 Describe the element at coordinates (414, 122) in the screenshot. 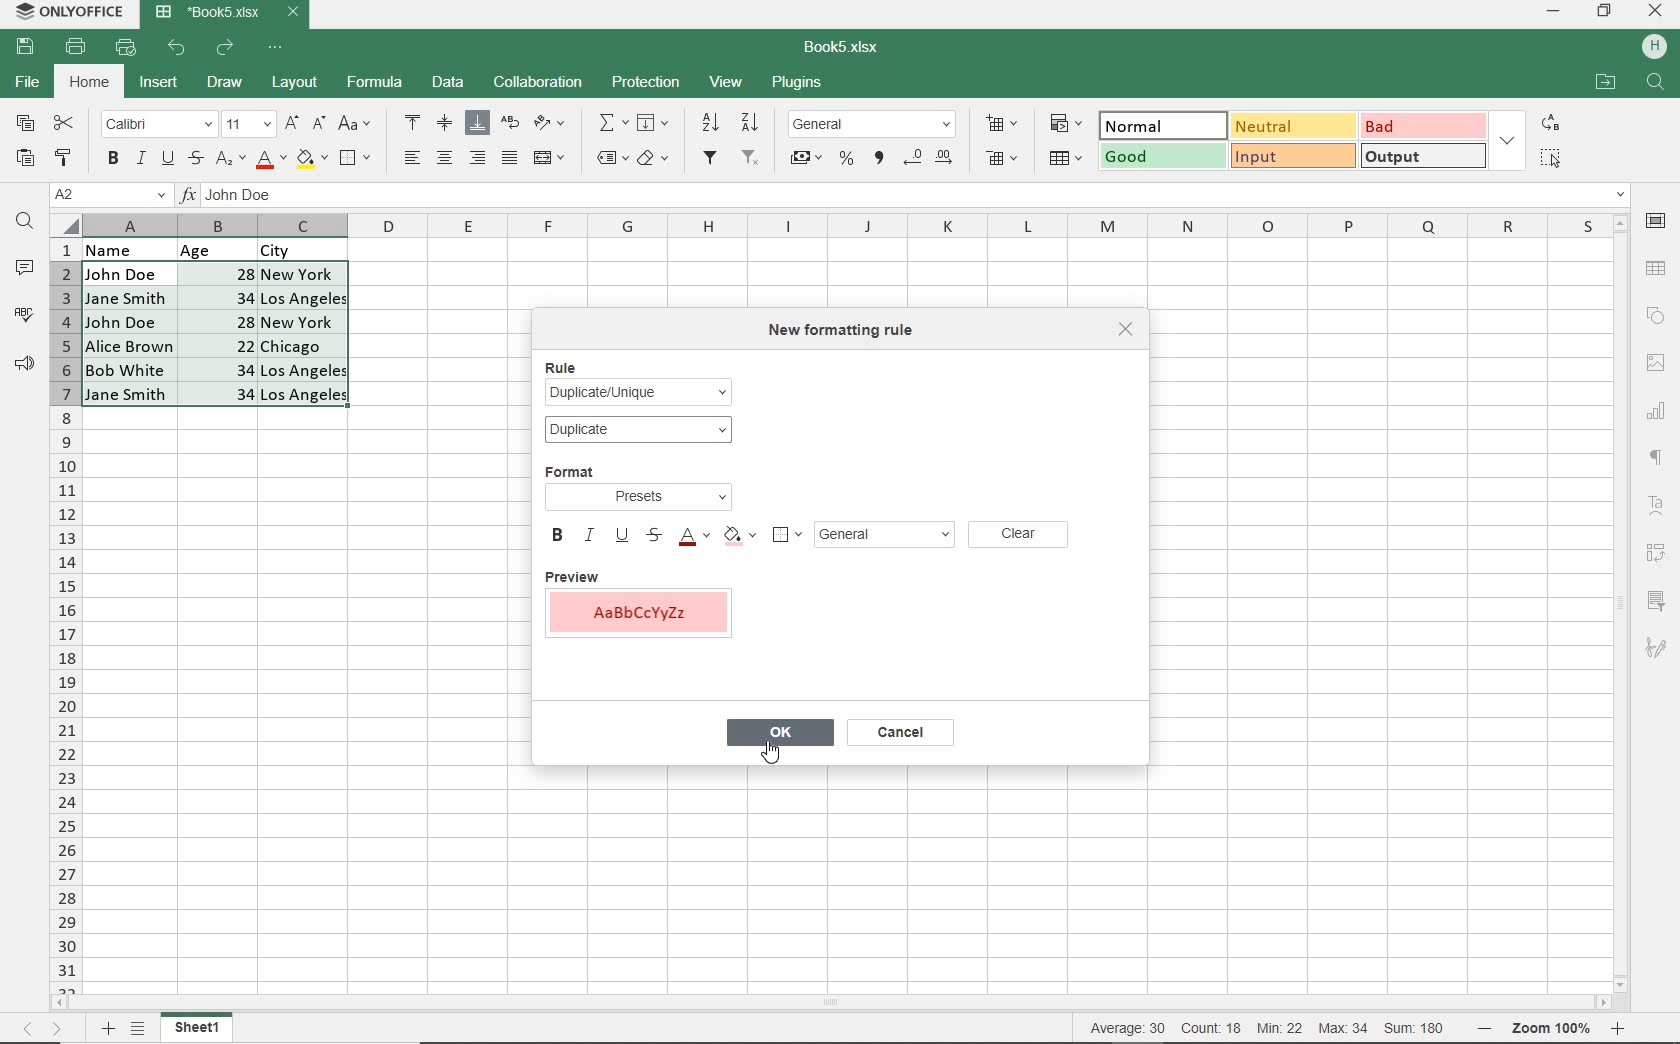

I see `ALIGN TOP` at that location.